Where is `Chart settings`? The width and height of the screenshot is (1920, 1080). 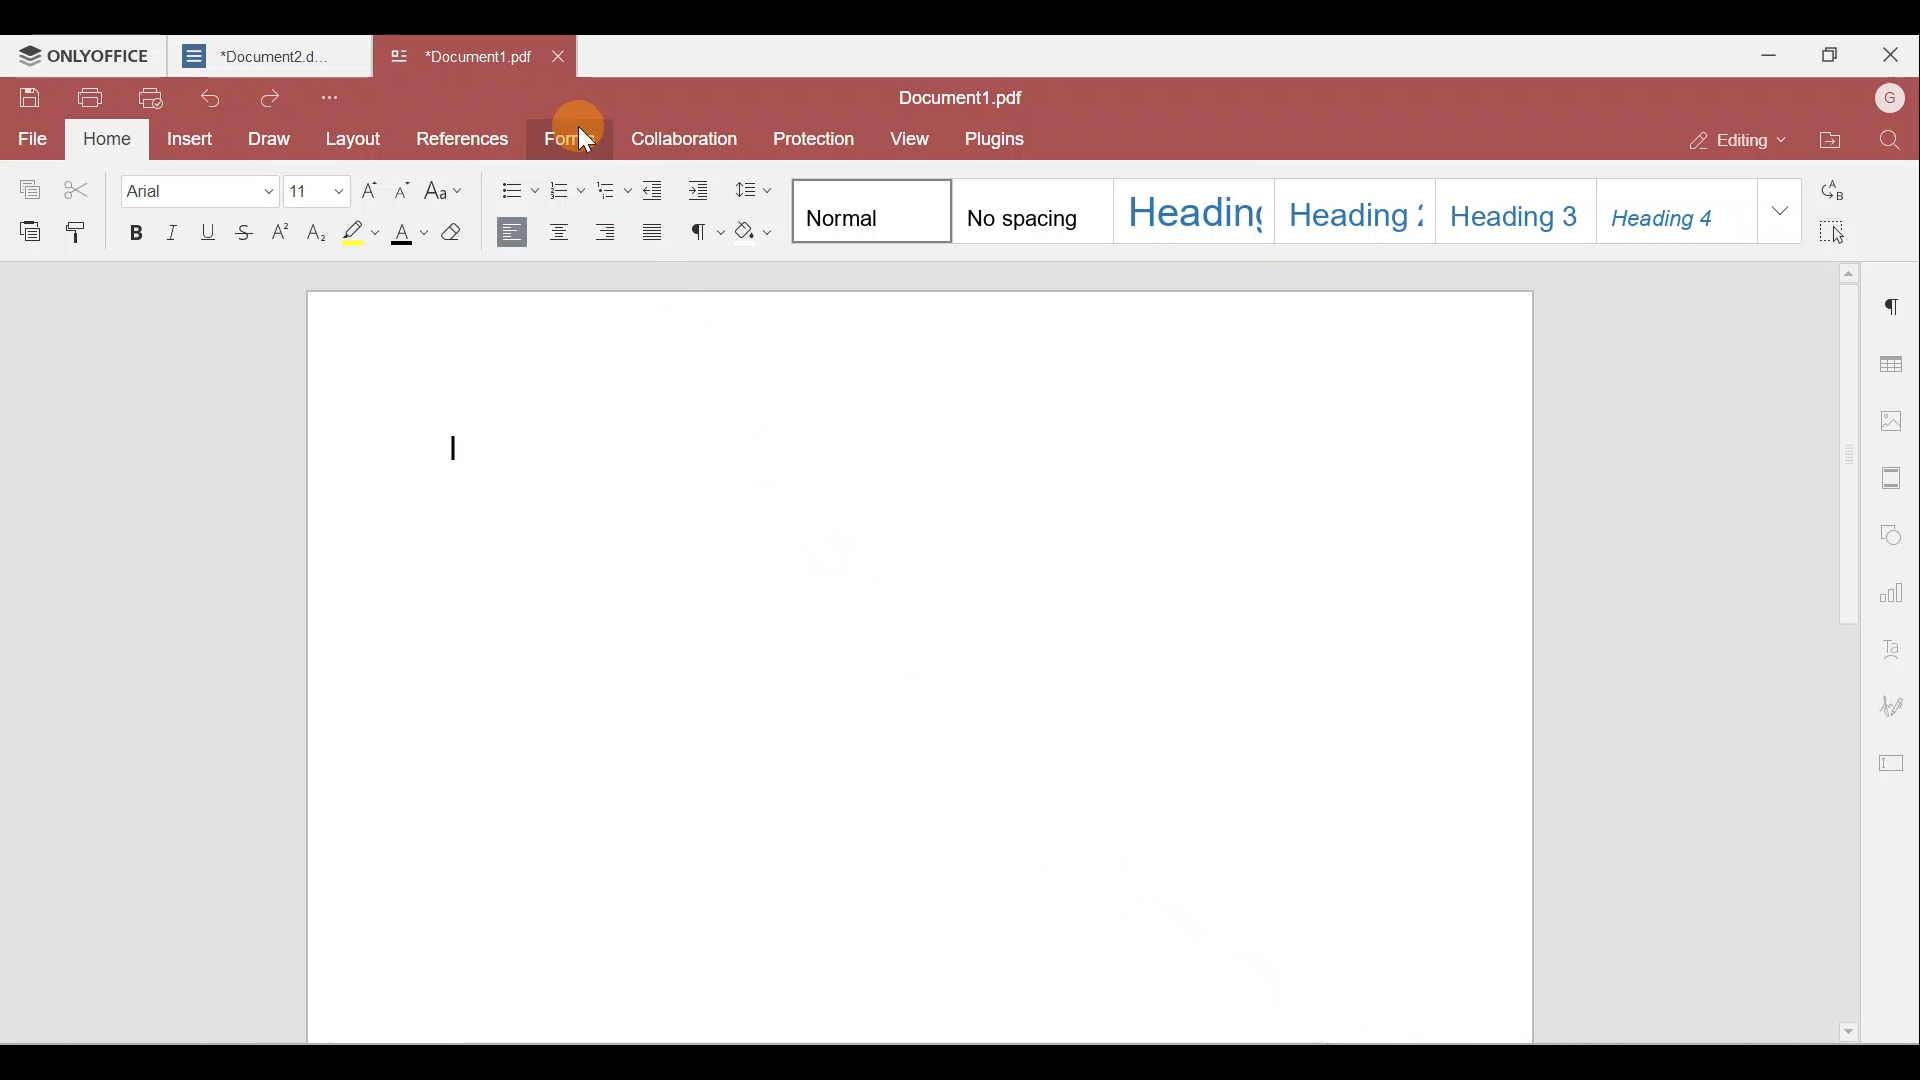 Chart settings is located at coordinates (1895, 591).